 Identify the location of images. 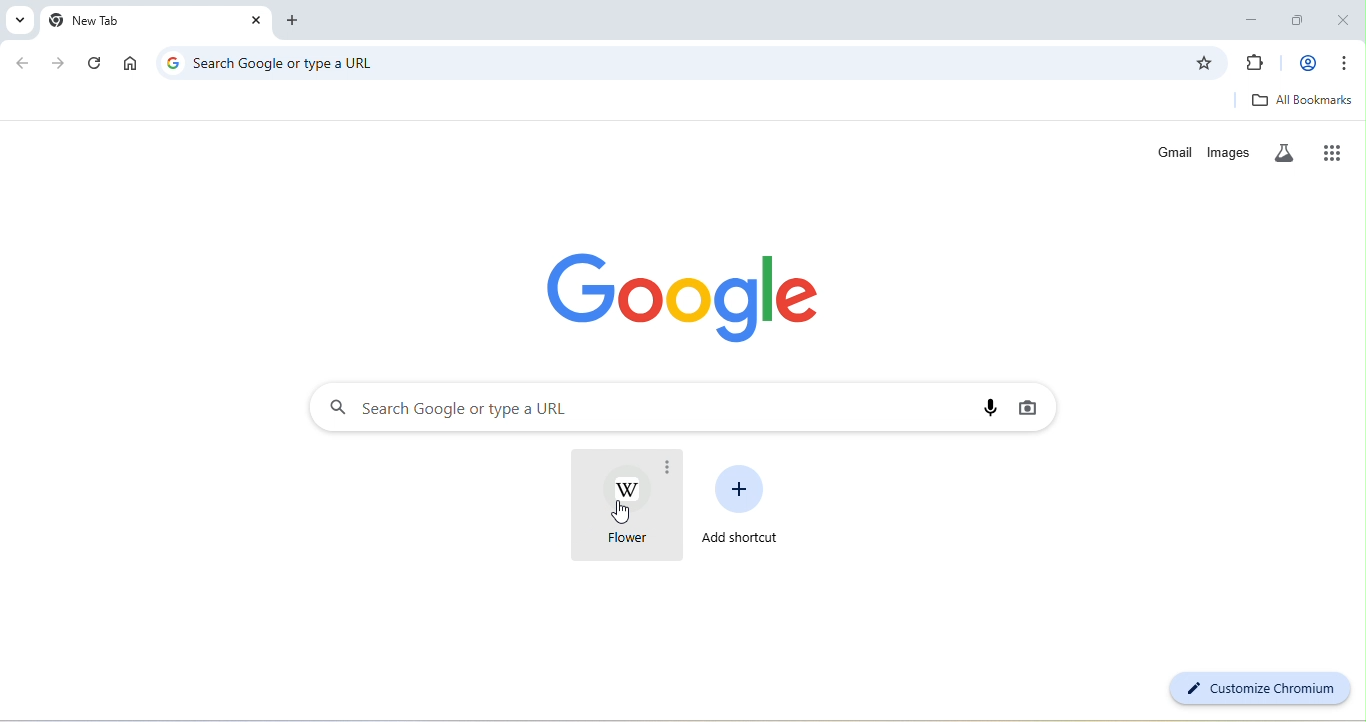
(1231, 153).